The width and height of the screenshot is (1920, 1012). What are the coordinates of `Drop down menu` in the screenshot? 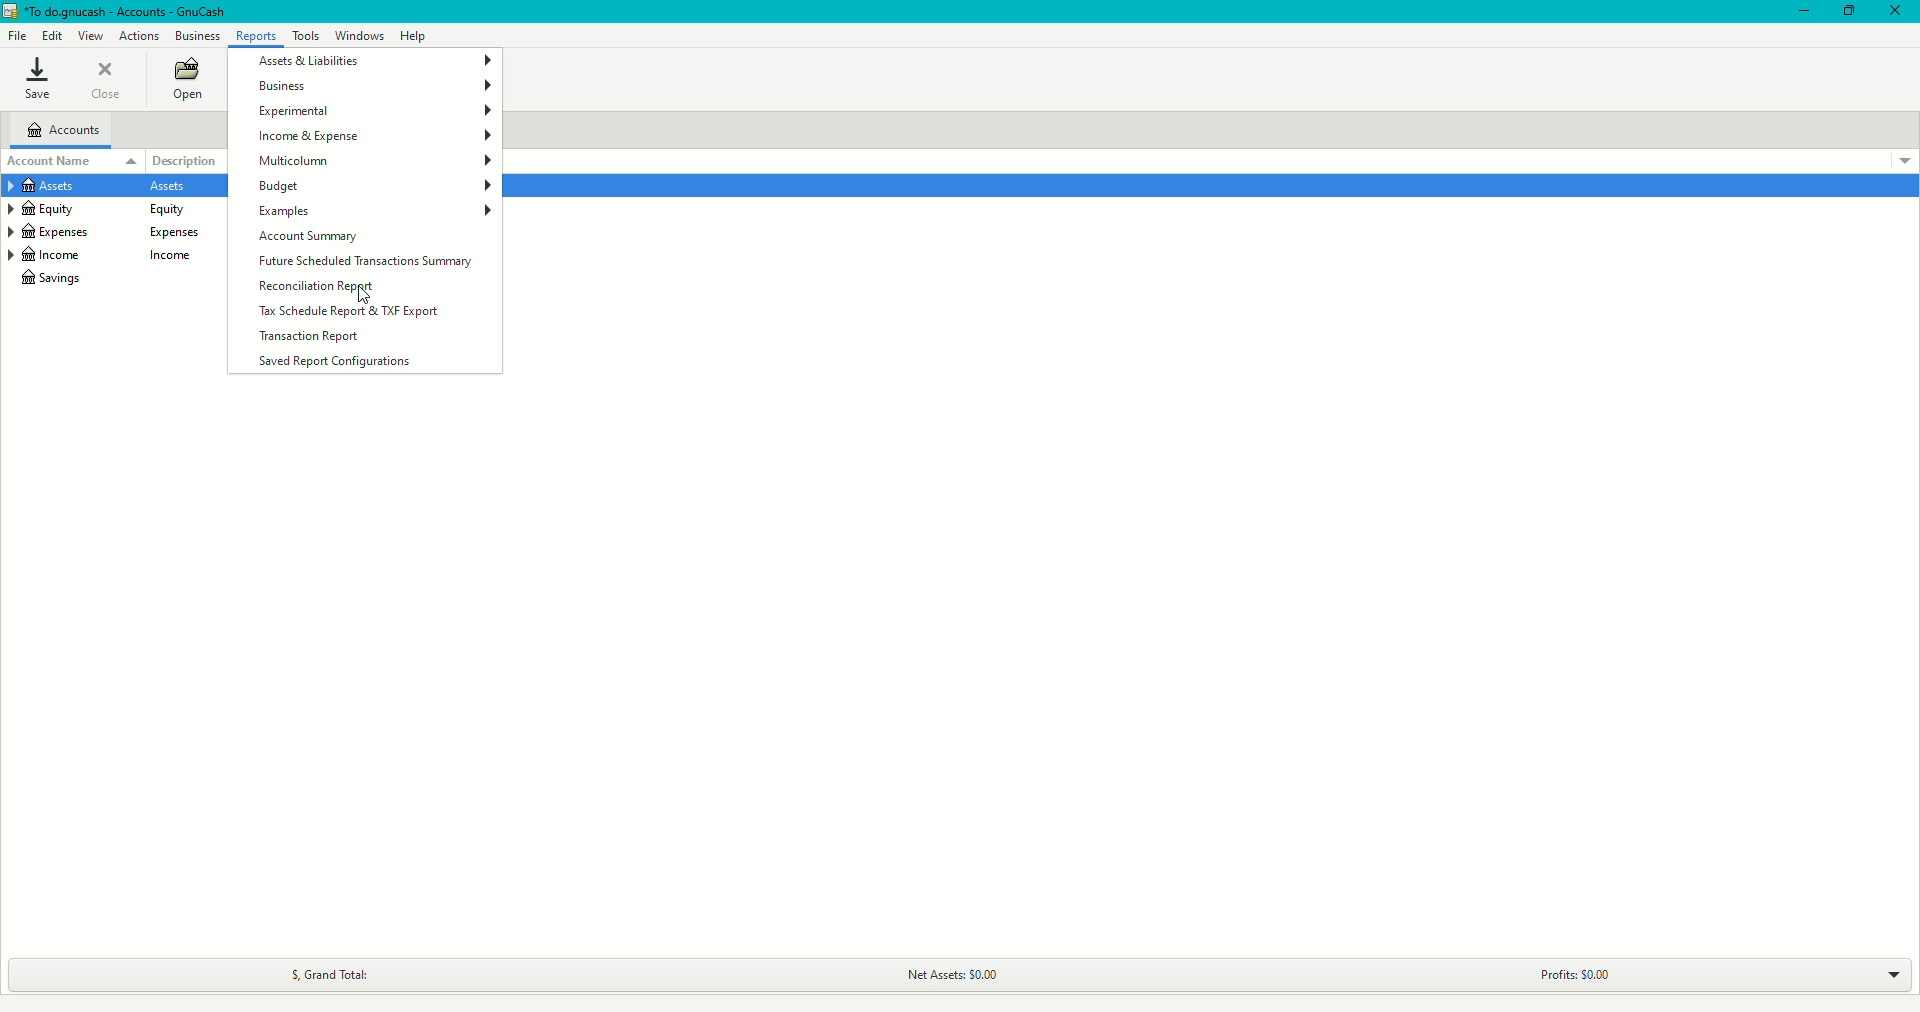 It's located at (1900, 162).